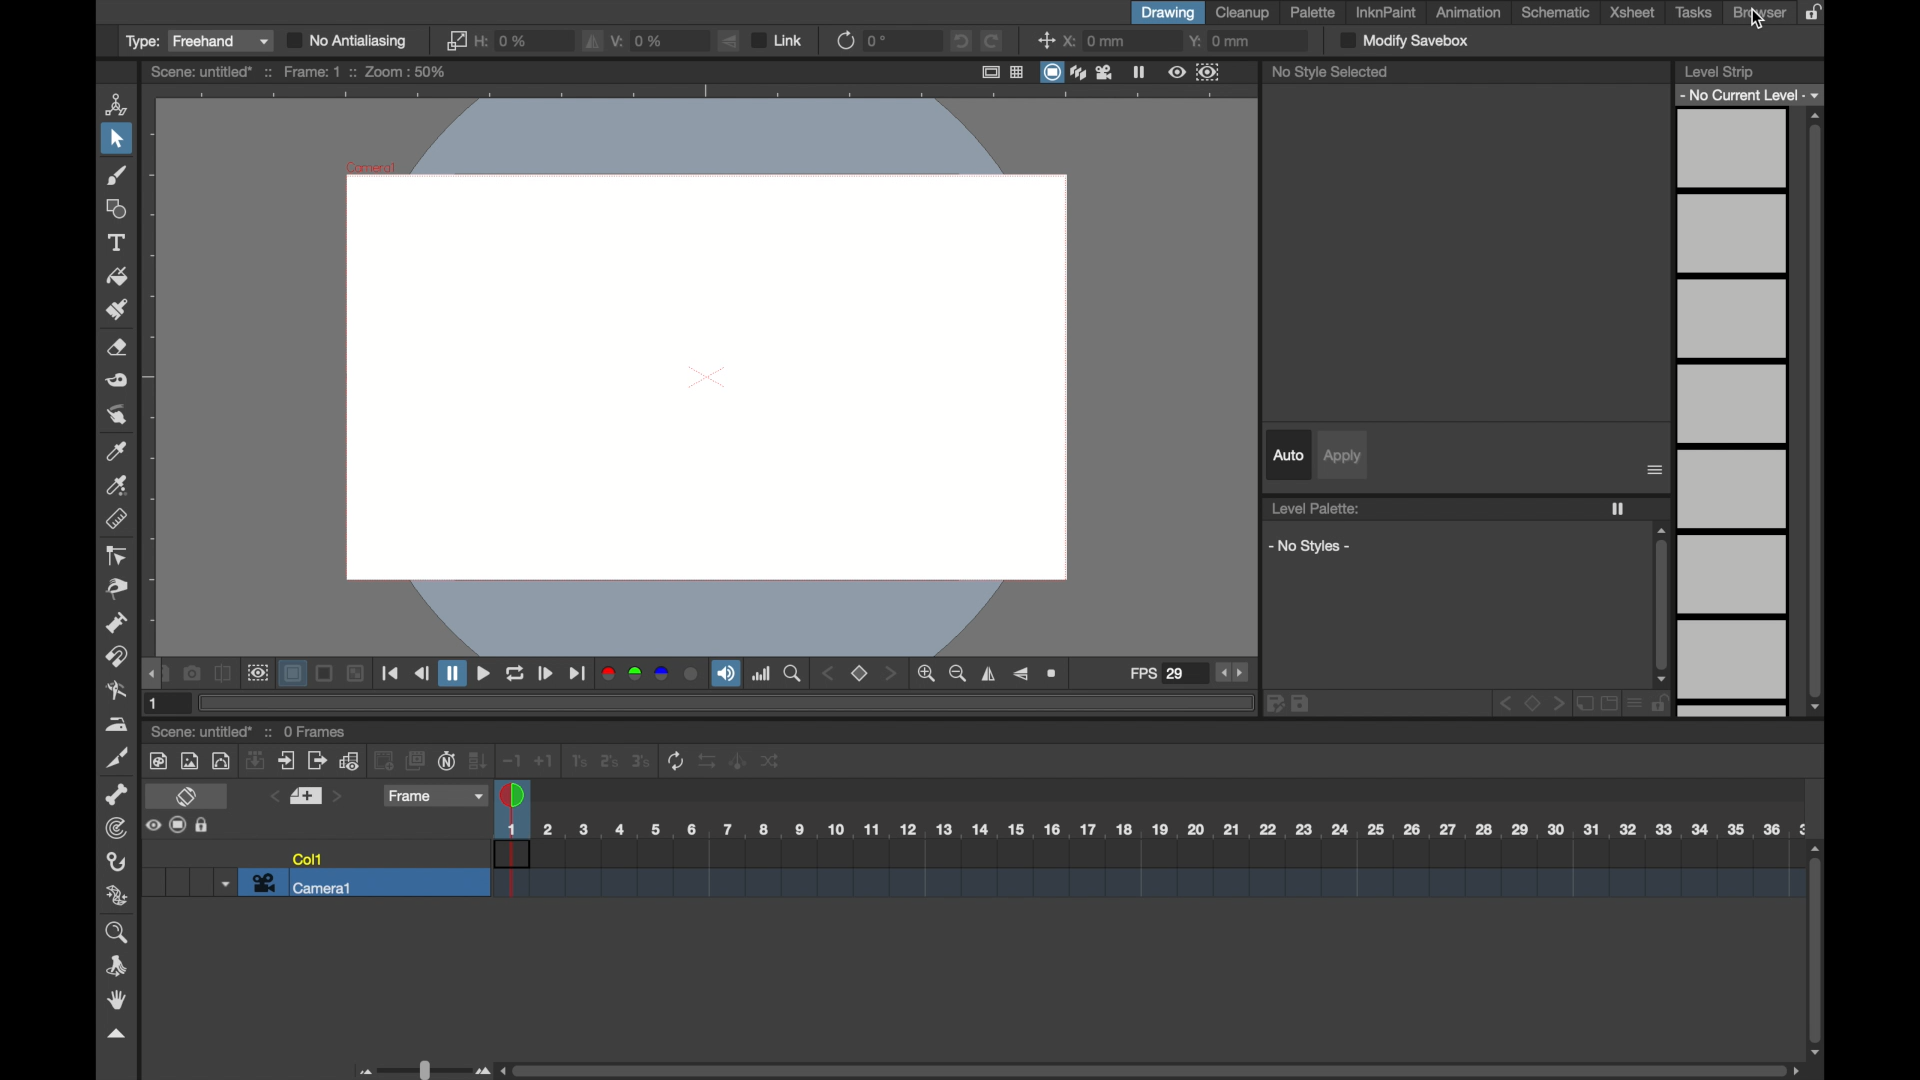 This screenshot has width=1920, height=1080. Describe the element at coordinates (638, 41) in the screenshot. I see `v: 0%` at that location.